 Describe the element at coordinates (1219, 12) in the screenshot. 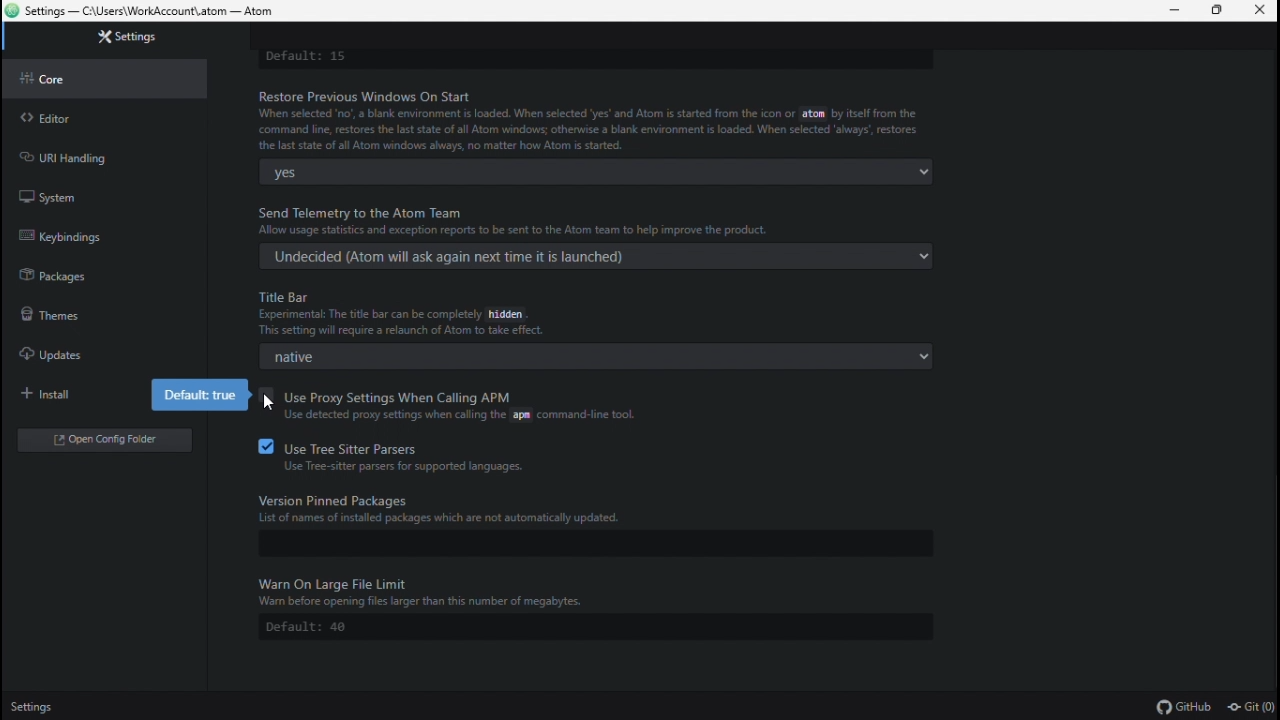

I see `Restore` at that location.